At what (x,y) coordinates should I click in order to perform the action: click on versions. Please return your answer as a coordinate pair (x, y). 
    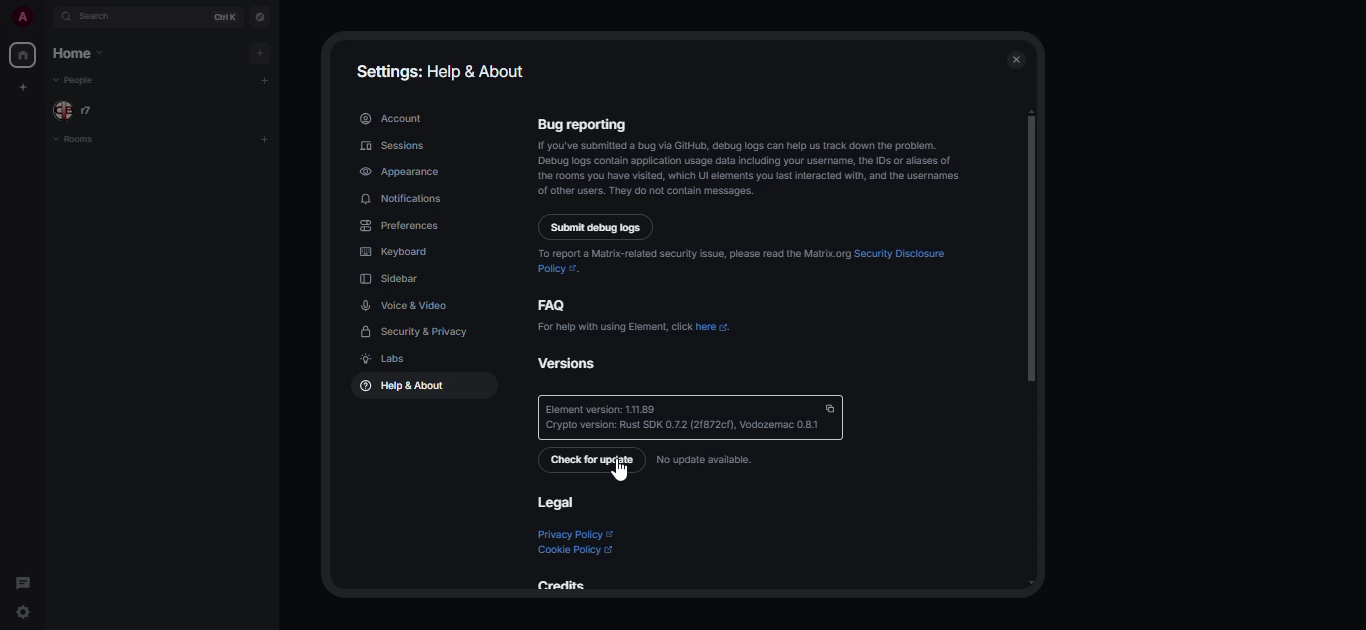
    Looking at the image, I should click on (576, 365).